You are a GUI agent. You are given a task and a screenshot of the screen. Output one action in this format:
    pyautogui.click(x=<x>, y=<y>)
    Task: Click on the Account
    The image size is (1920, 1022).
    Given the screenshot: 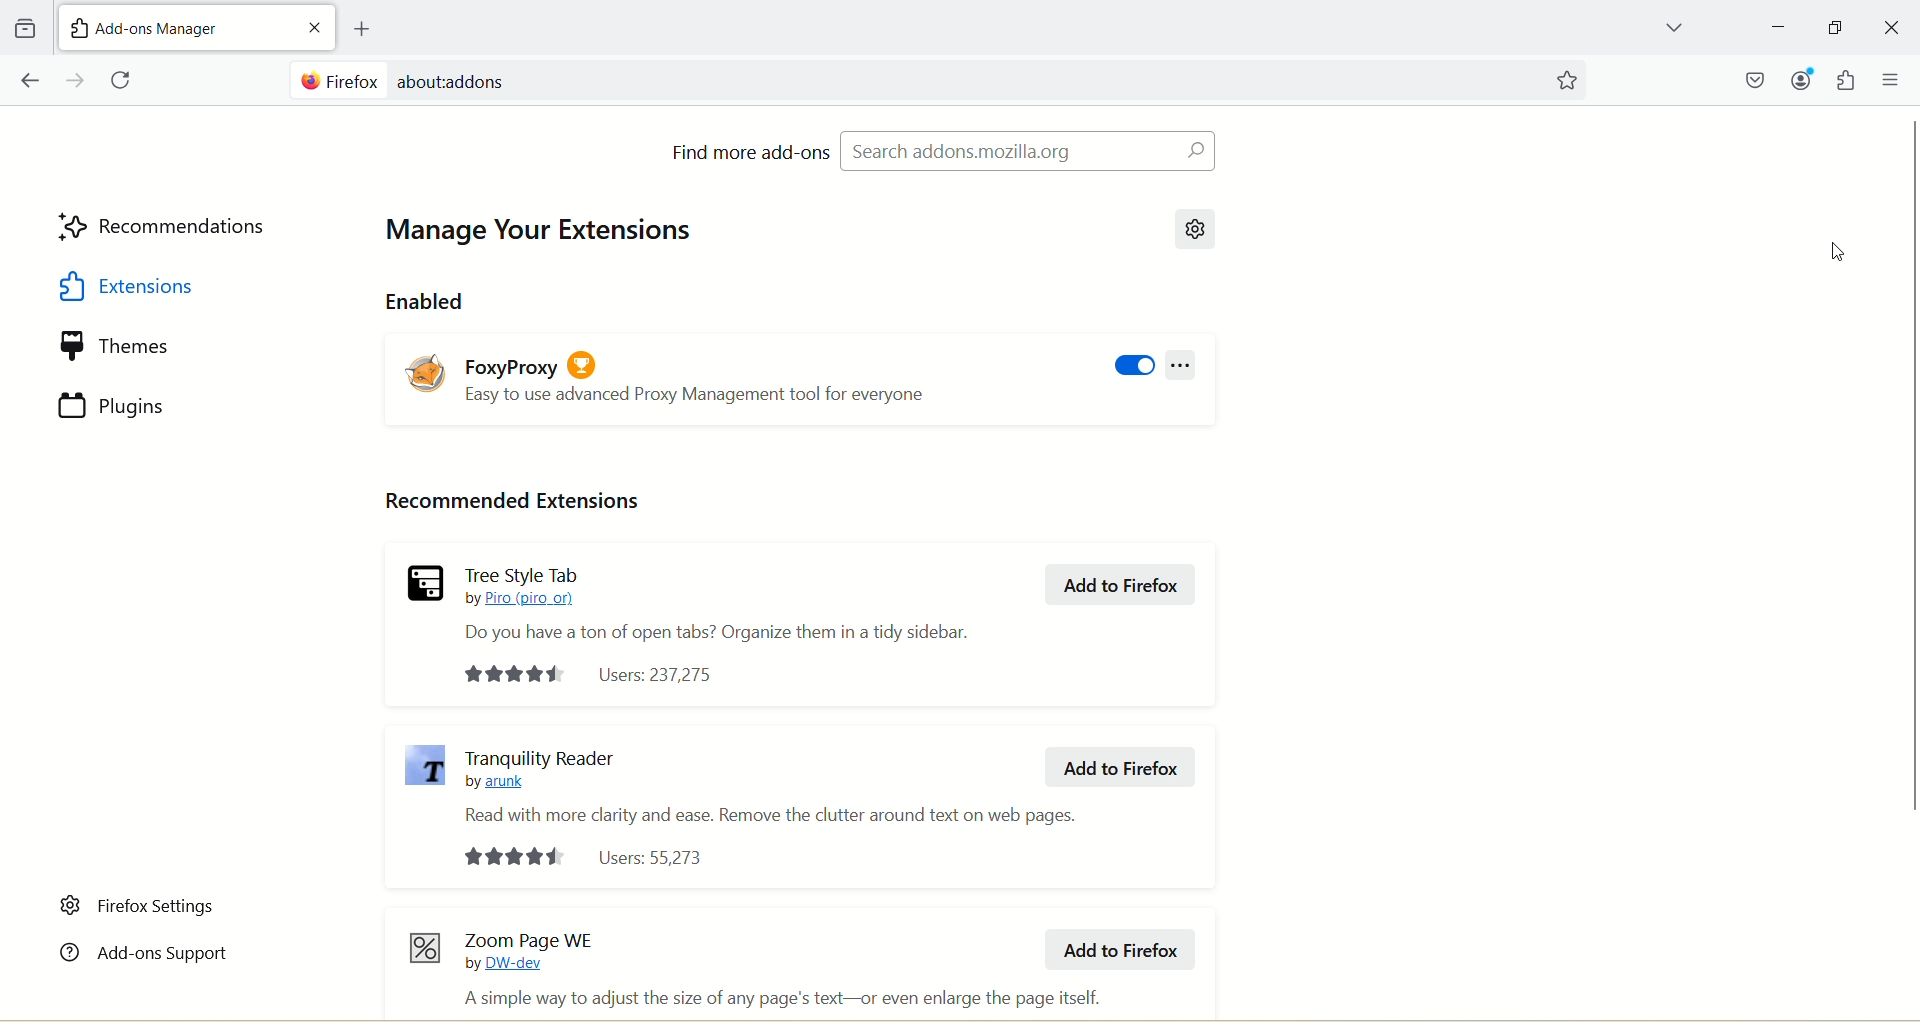 What is the action you would take?
    pyautogui.click(x=1801, y=79)
    